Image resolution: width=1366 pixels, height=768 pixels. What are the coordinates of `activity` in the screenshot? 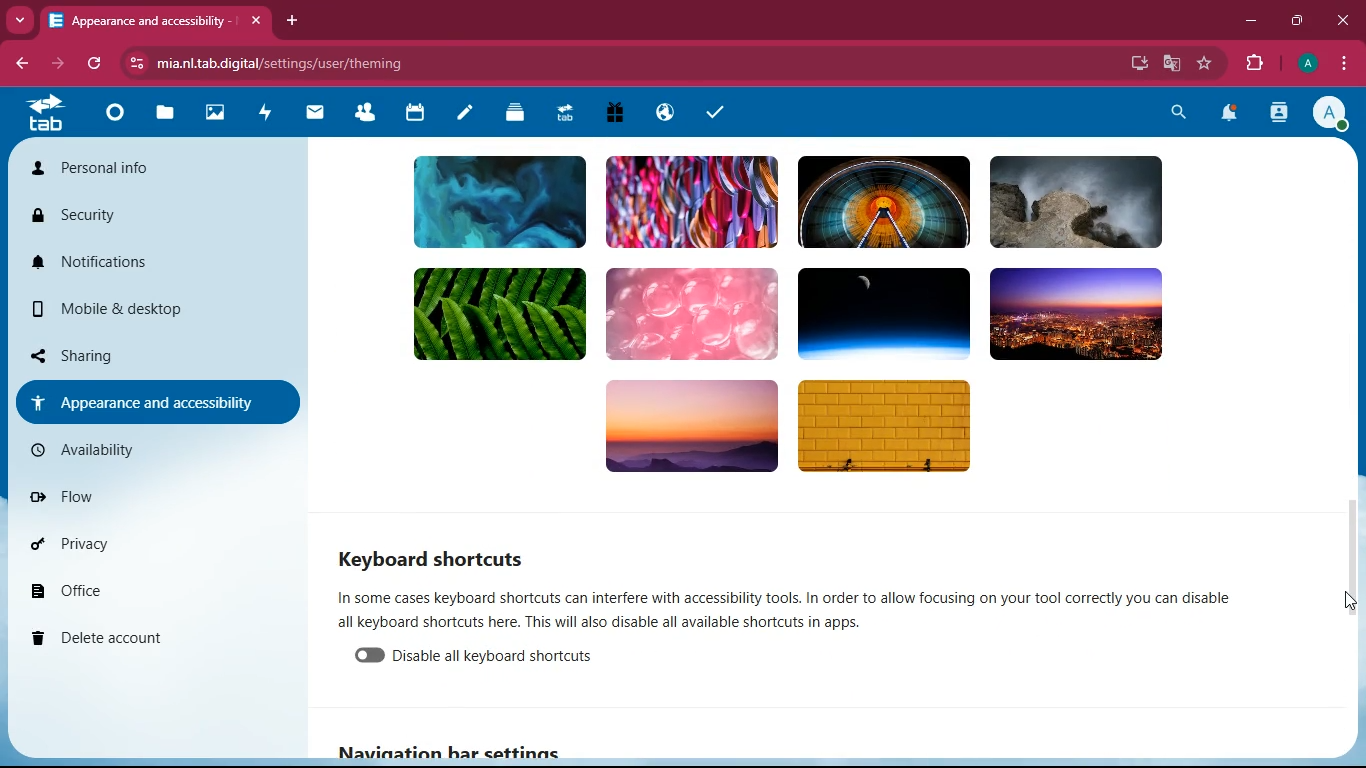 It's located at (269, 114).